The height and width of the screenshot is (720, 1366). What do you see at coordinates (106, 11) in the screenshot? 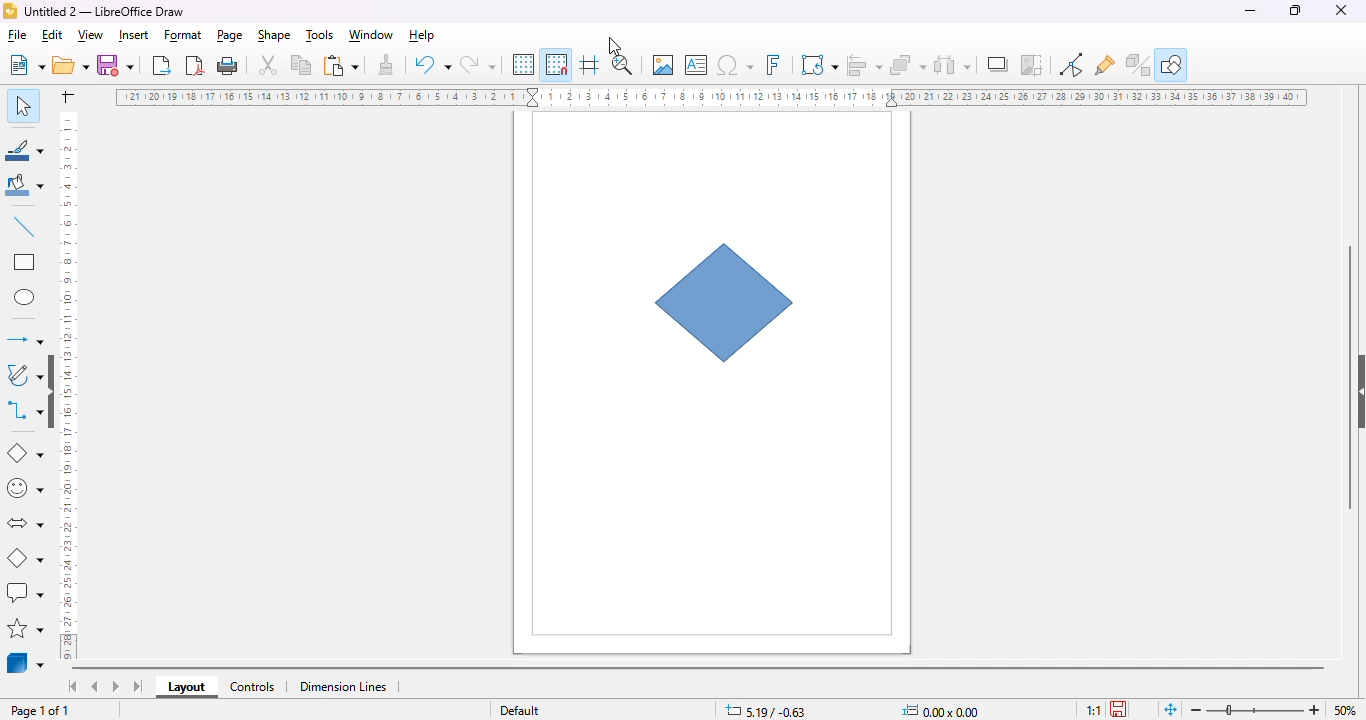
I see `title` at bounding box center [106, 11].